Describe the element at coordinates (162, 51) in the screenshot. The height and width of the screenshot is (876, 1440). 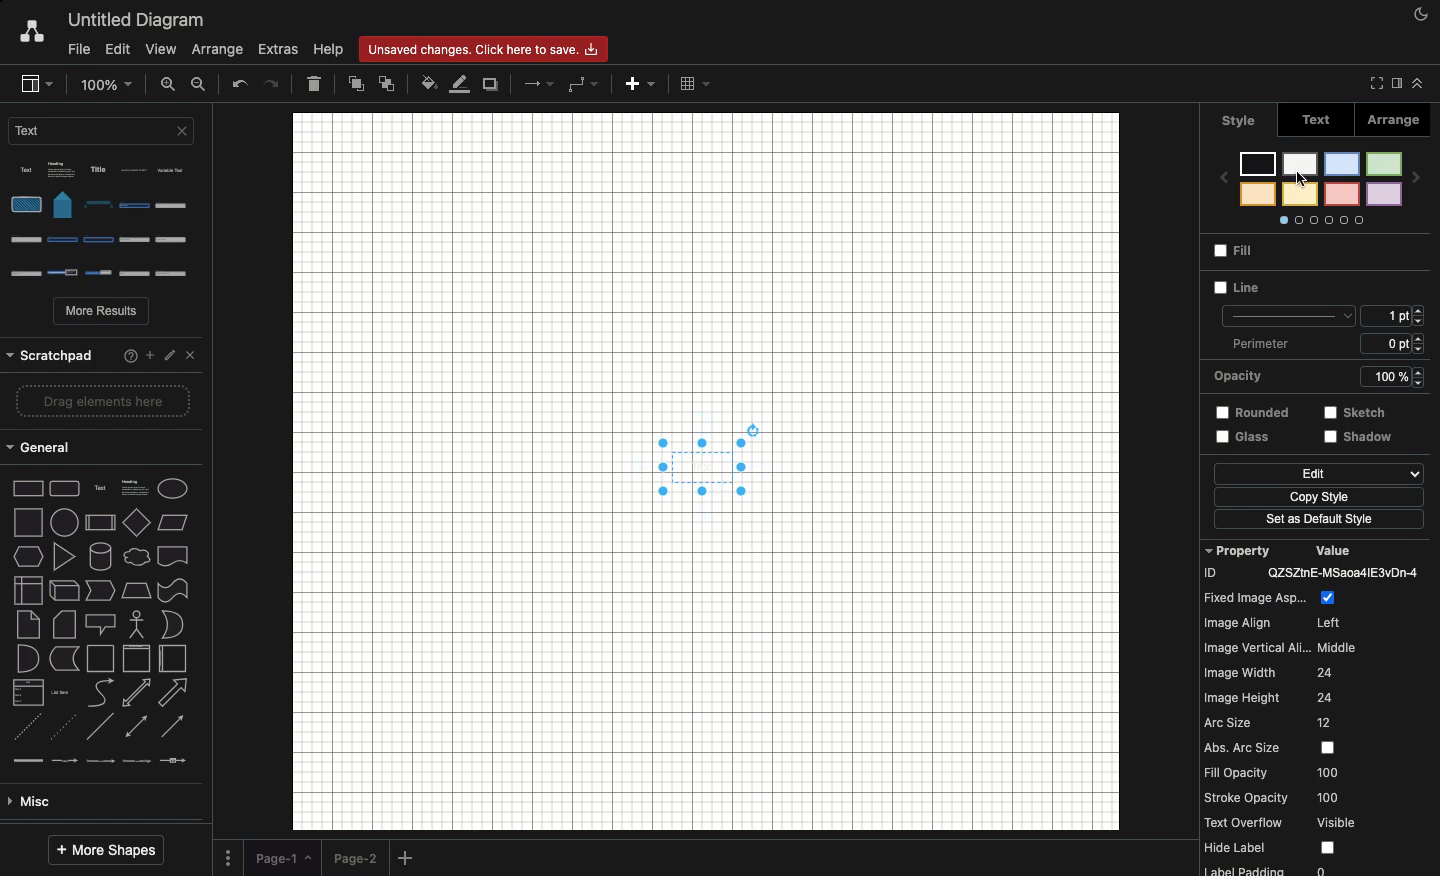
I see `View` at that location.